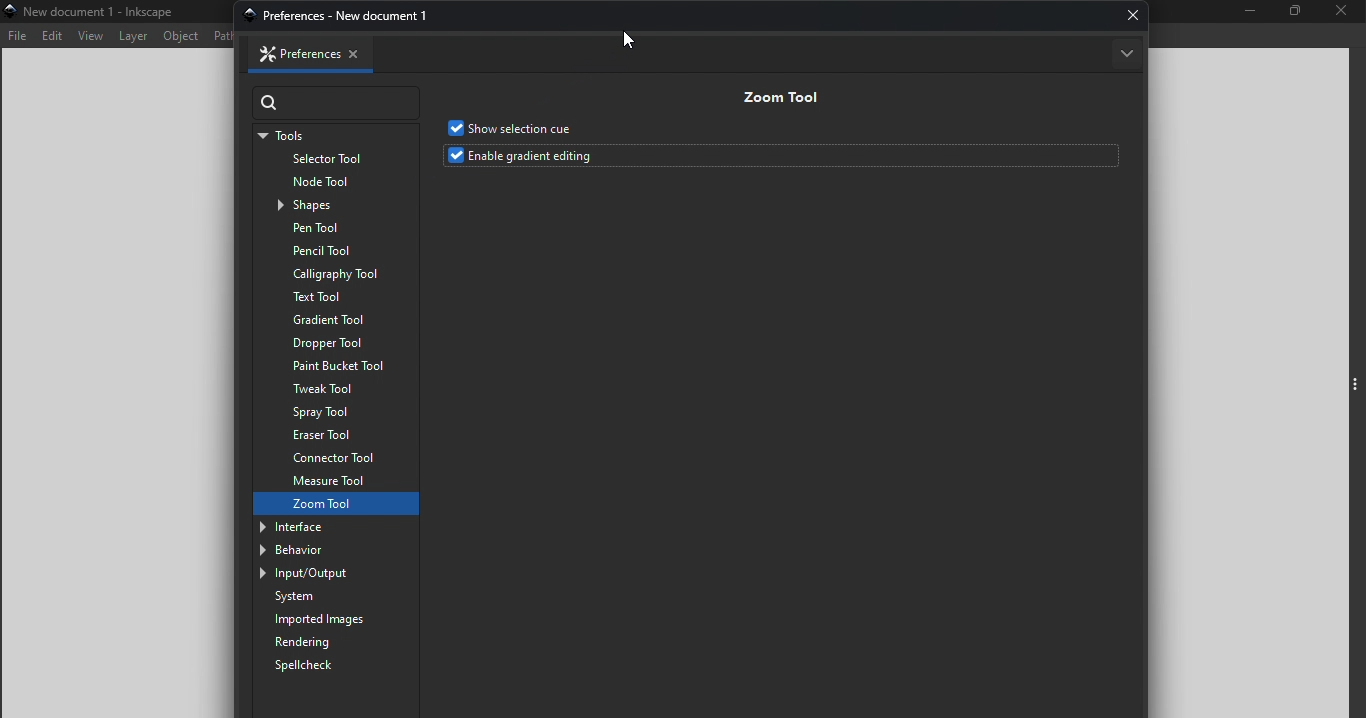  Describe the element at coordinates (326, 320) in the screenshot. I see `Gradient tool` at that location.